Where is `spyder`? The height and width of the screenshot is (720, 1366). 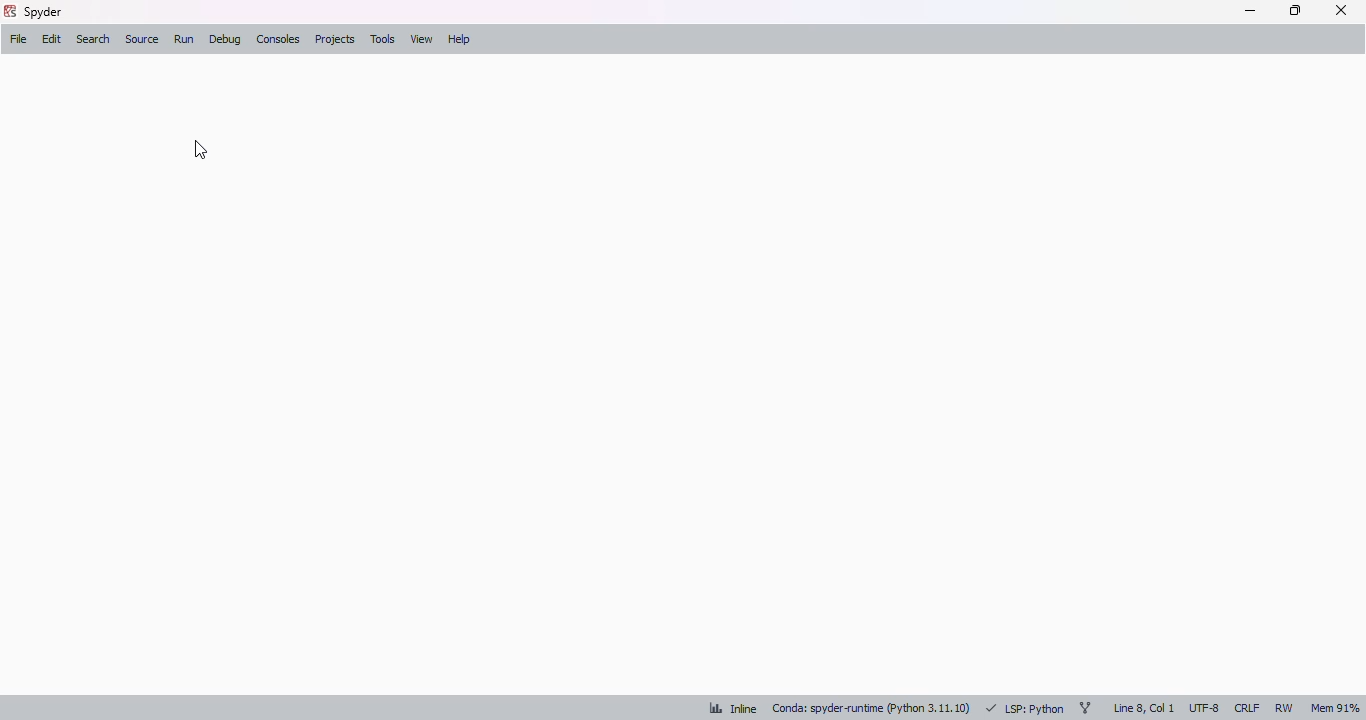 spyder is located at coordinates (44, 12).